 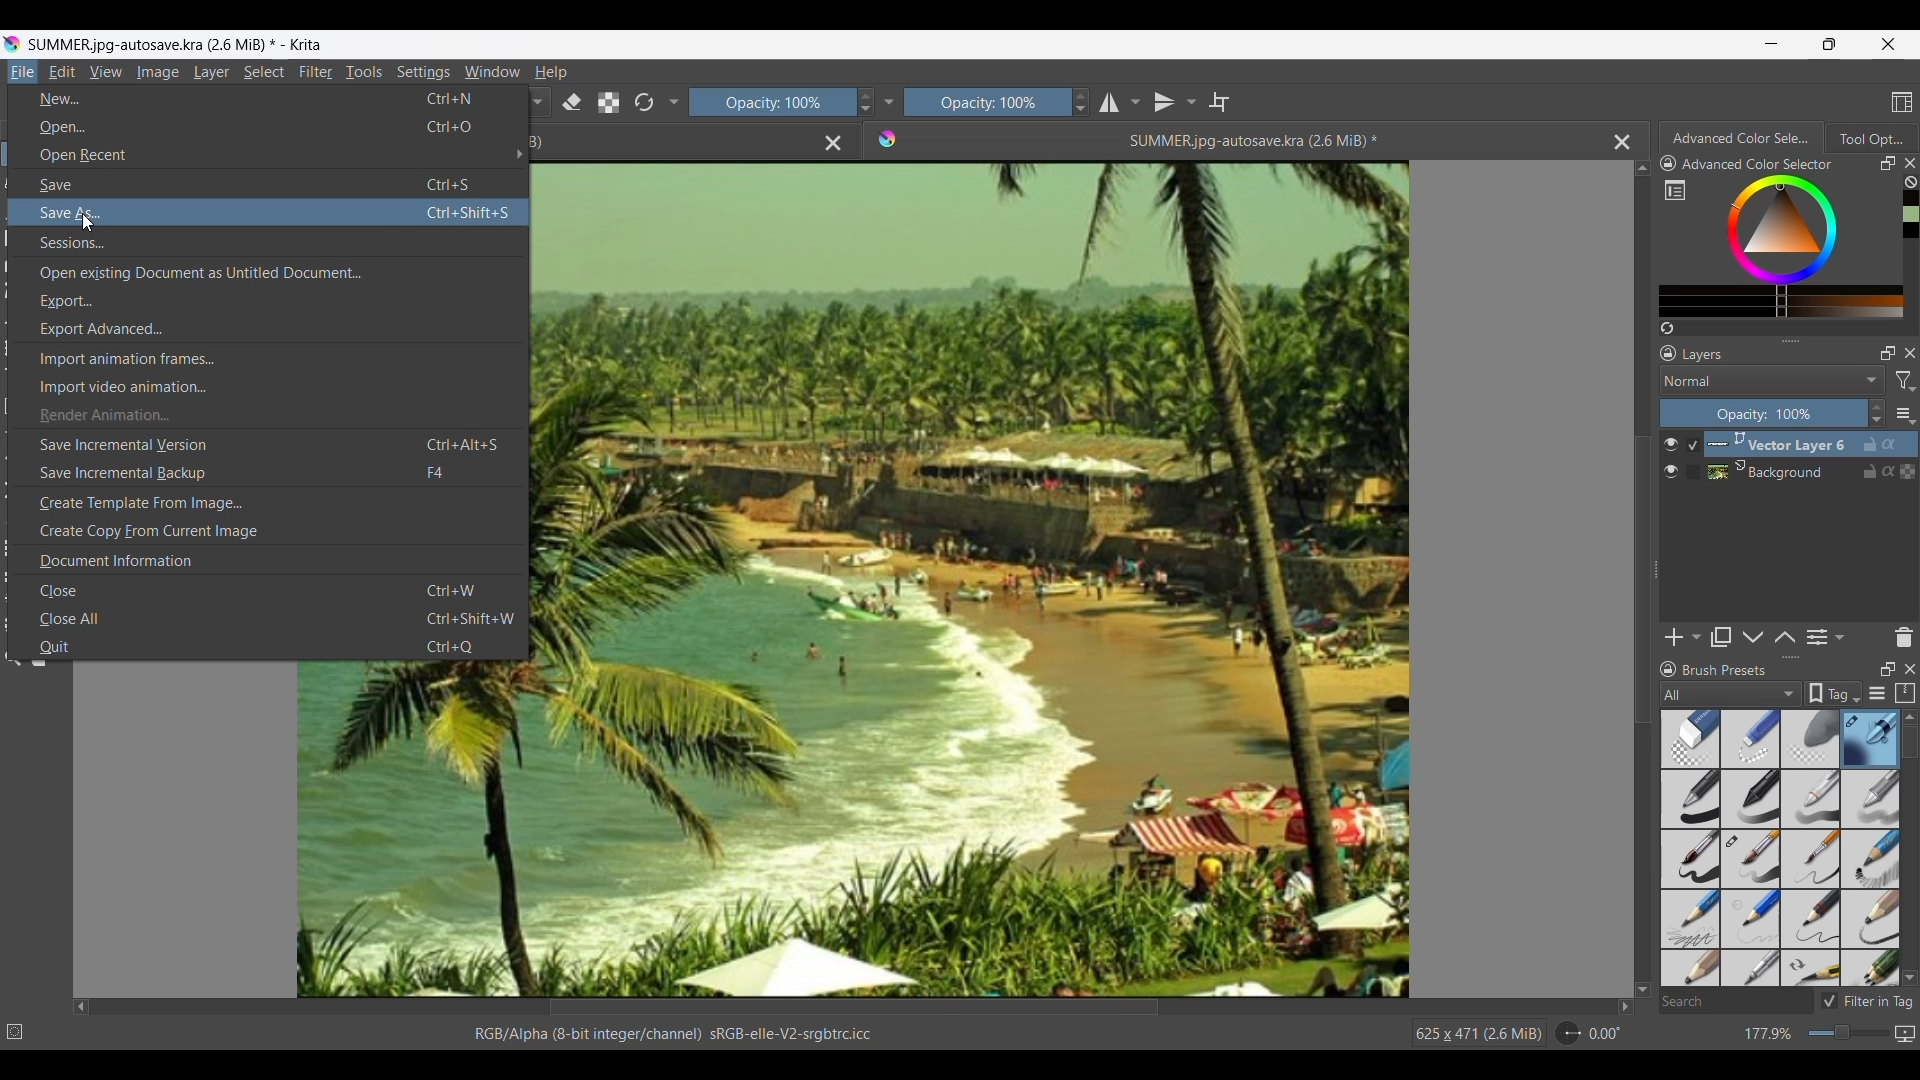 What do you see at coordinates (1909, 718) in the screenshot?
I see `Quick slide to top` at bounding box center [1909, 718].